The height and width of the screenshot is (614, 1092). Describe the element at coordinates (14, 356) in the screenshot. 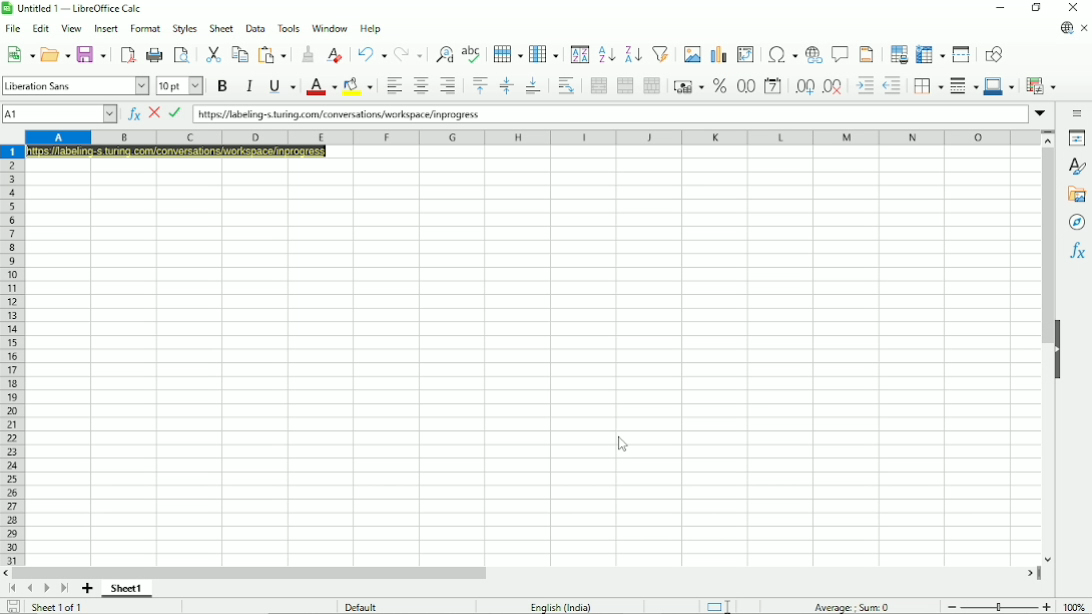

I see `Row headings` at that location.